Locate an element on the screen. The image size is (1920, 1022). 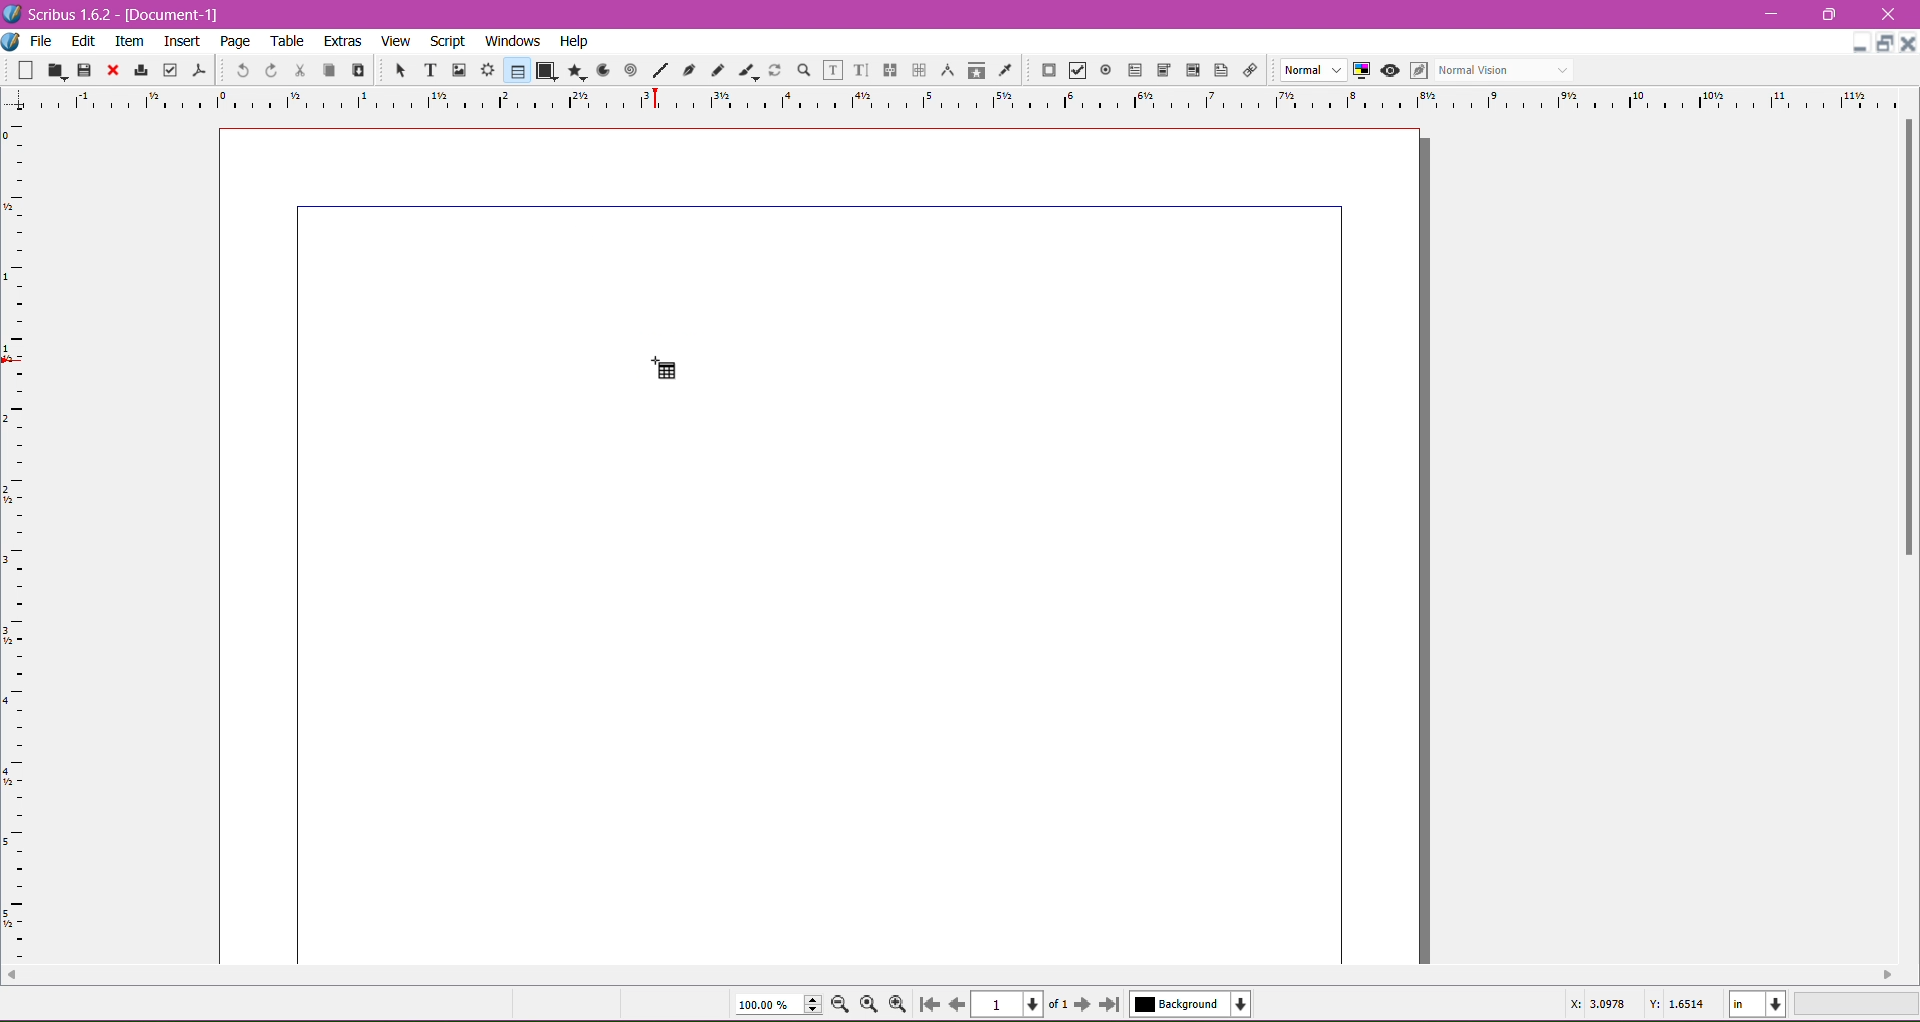
PDF Text Fields is located at coordinates (1131, 71).